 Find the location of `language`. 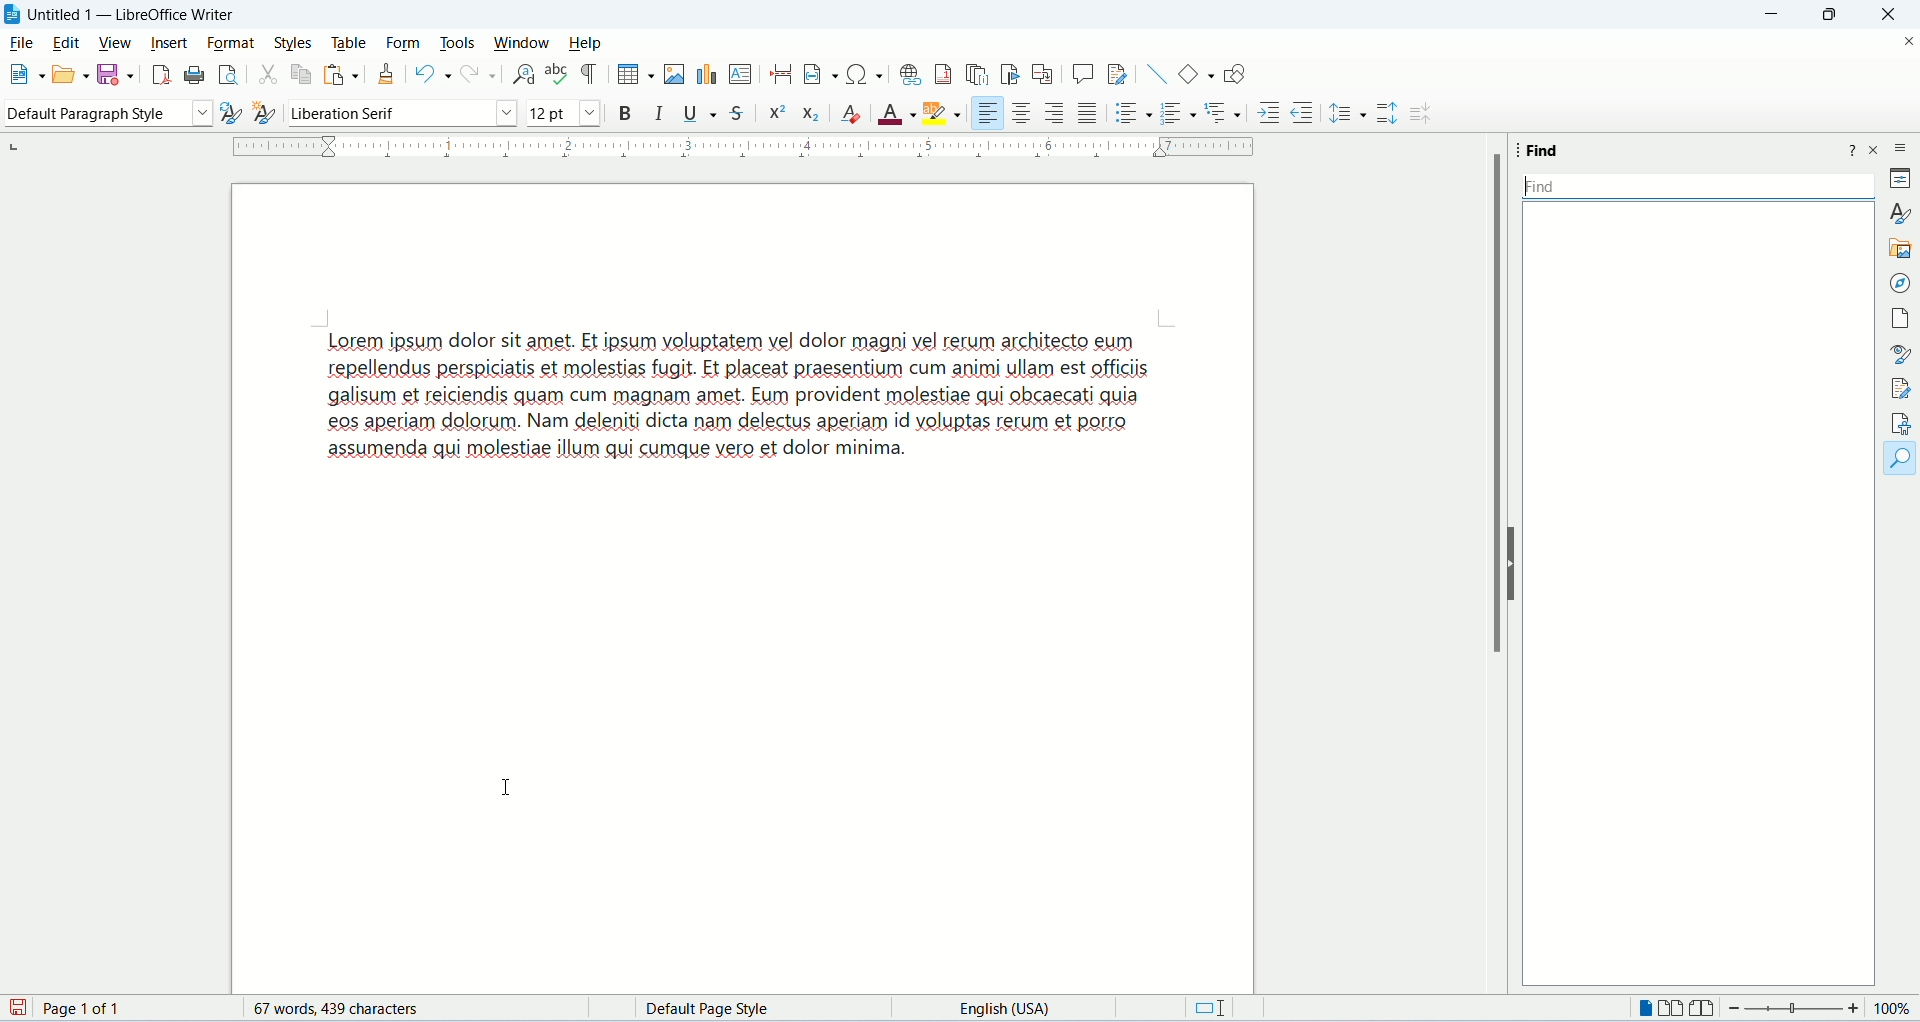

language is located at coordinates (1007, 1010).